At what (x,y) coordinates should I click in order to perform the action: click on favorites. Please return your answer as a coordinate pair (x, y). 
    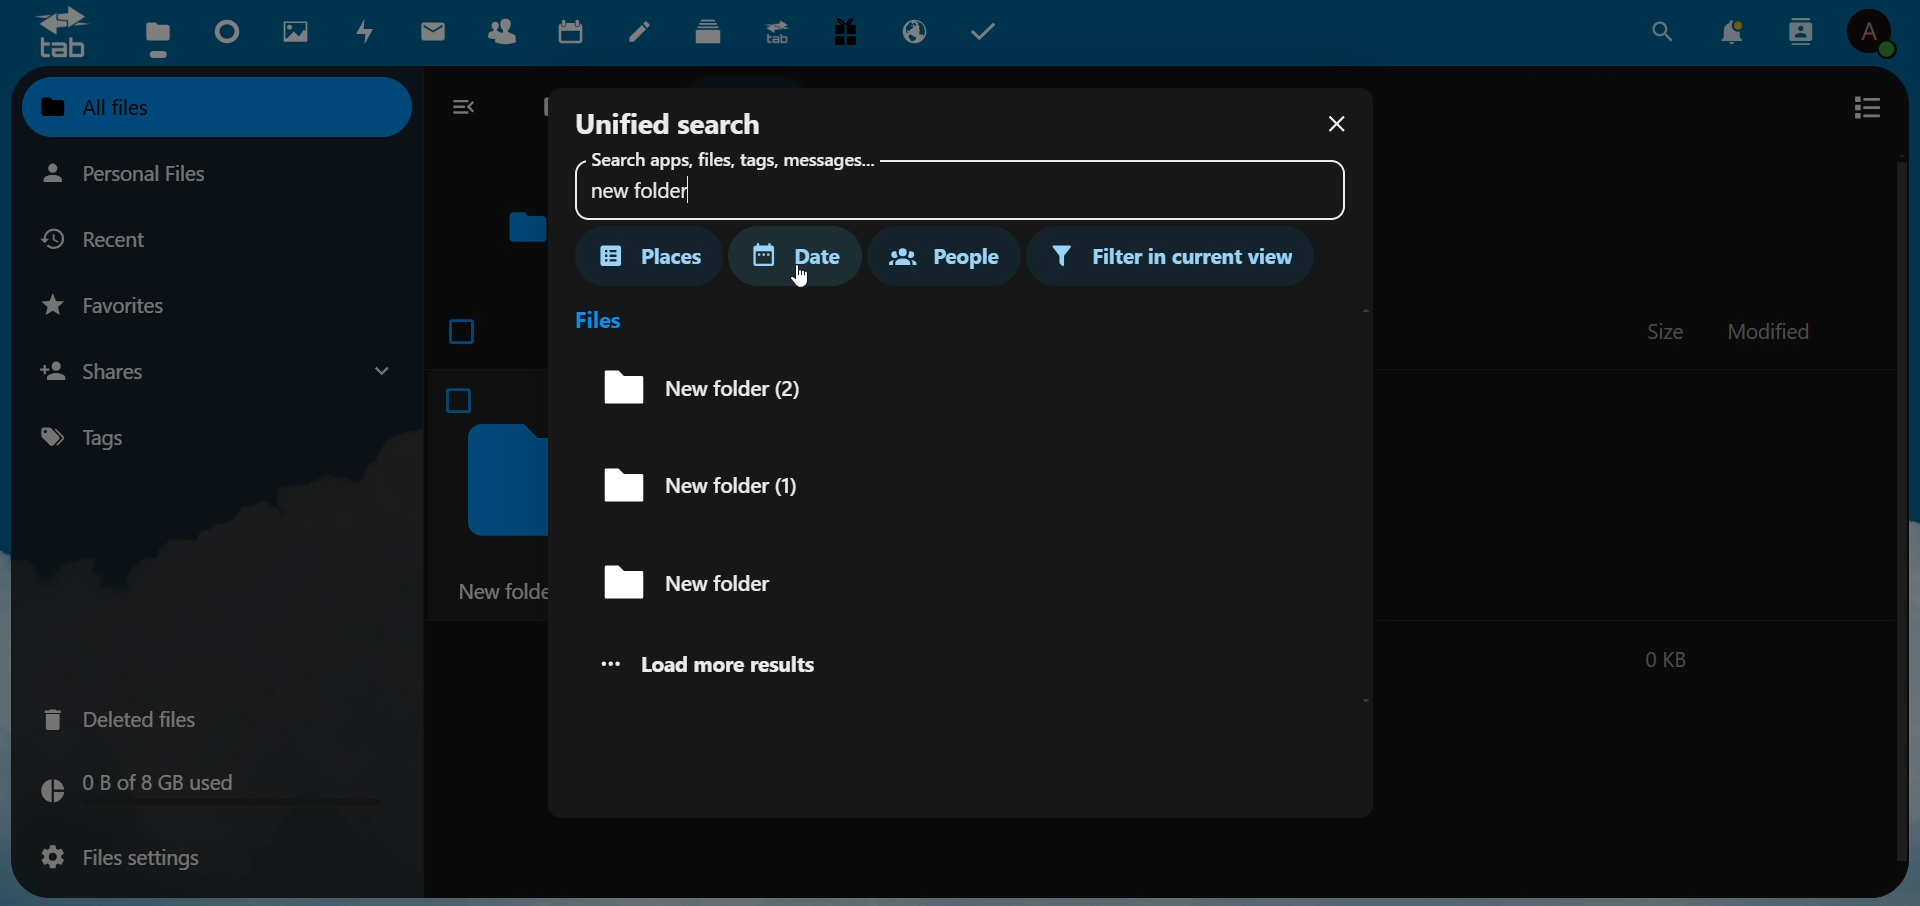
    Looking at the image, I should click on (115, 304).